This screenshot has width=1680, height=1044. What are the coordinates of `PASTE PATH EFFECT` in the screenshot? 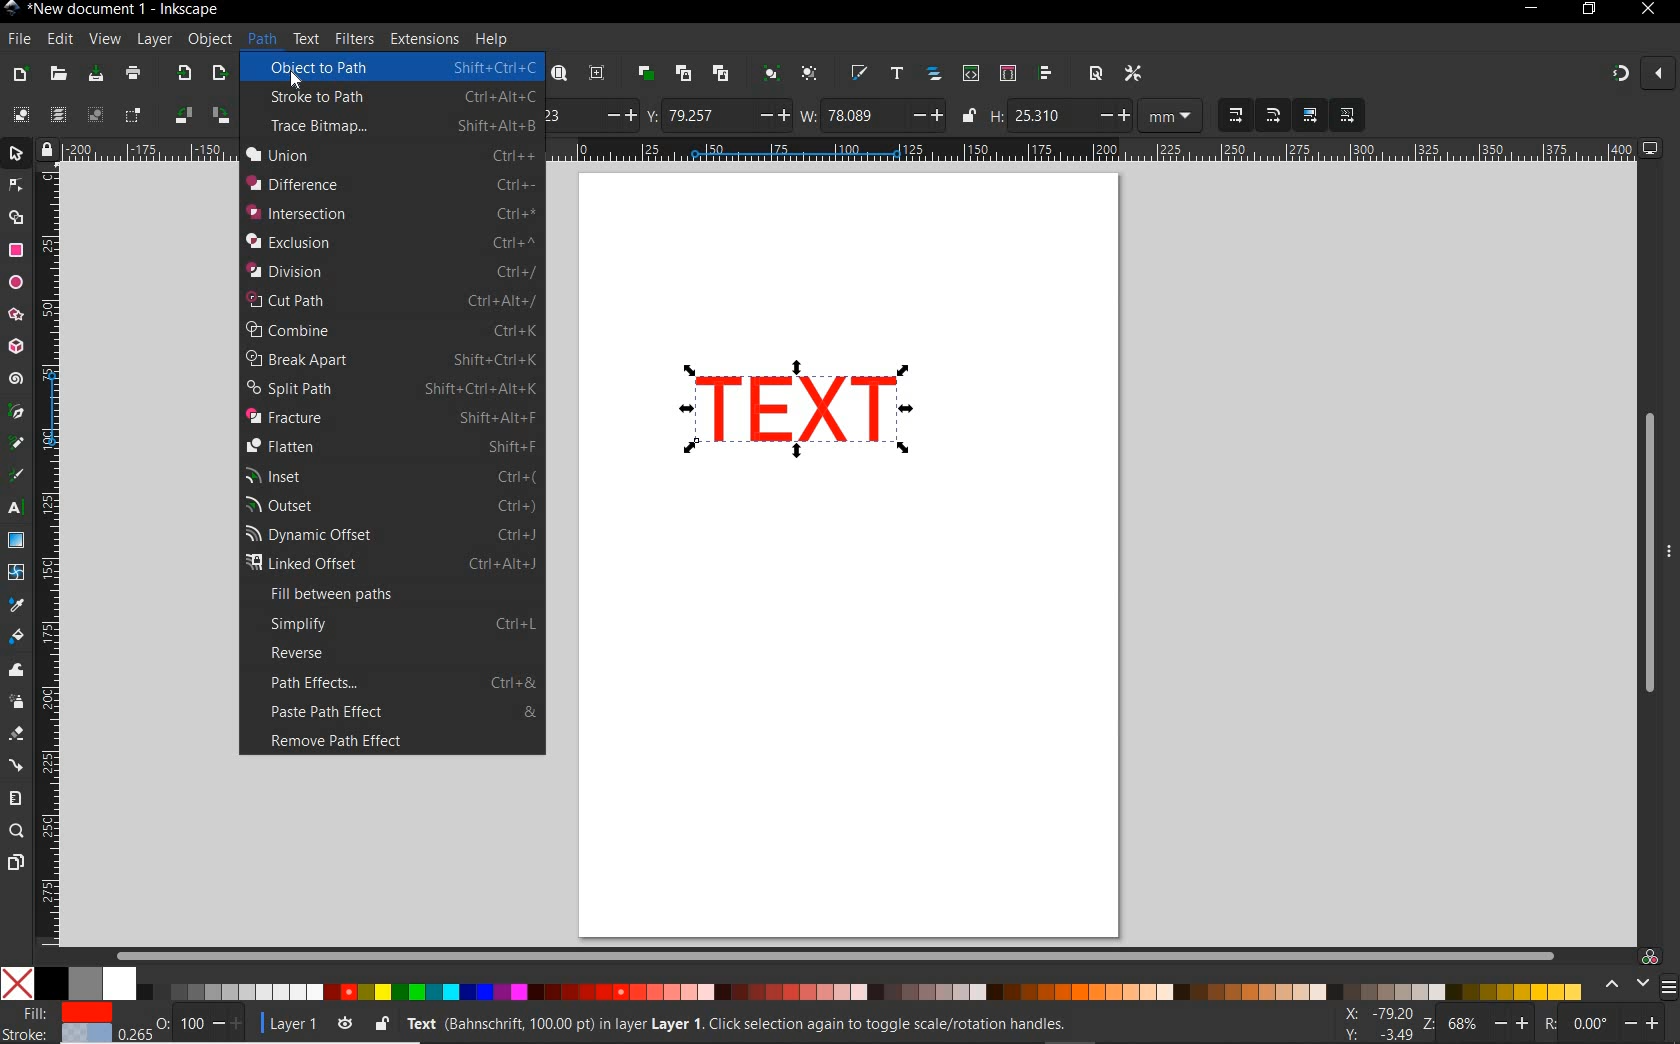 It's located at (402, 713).